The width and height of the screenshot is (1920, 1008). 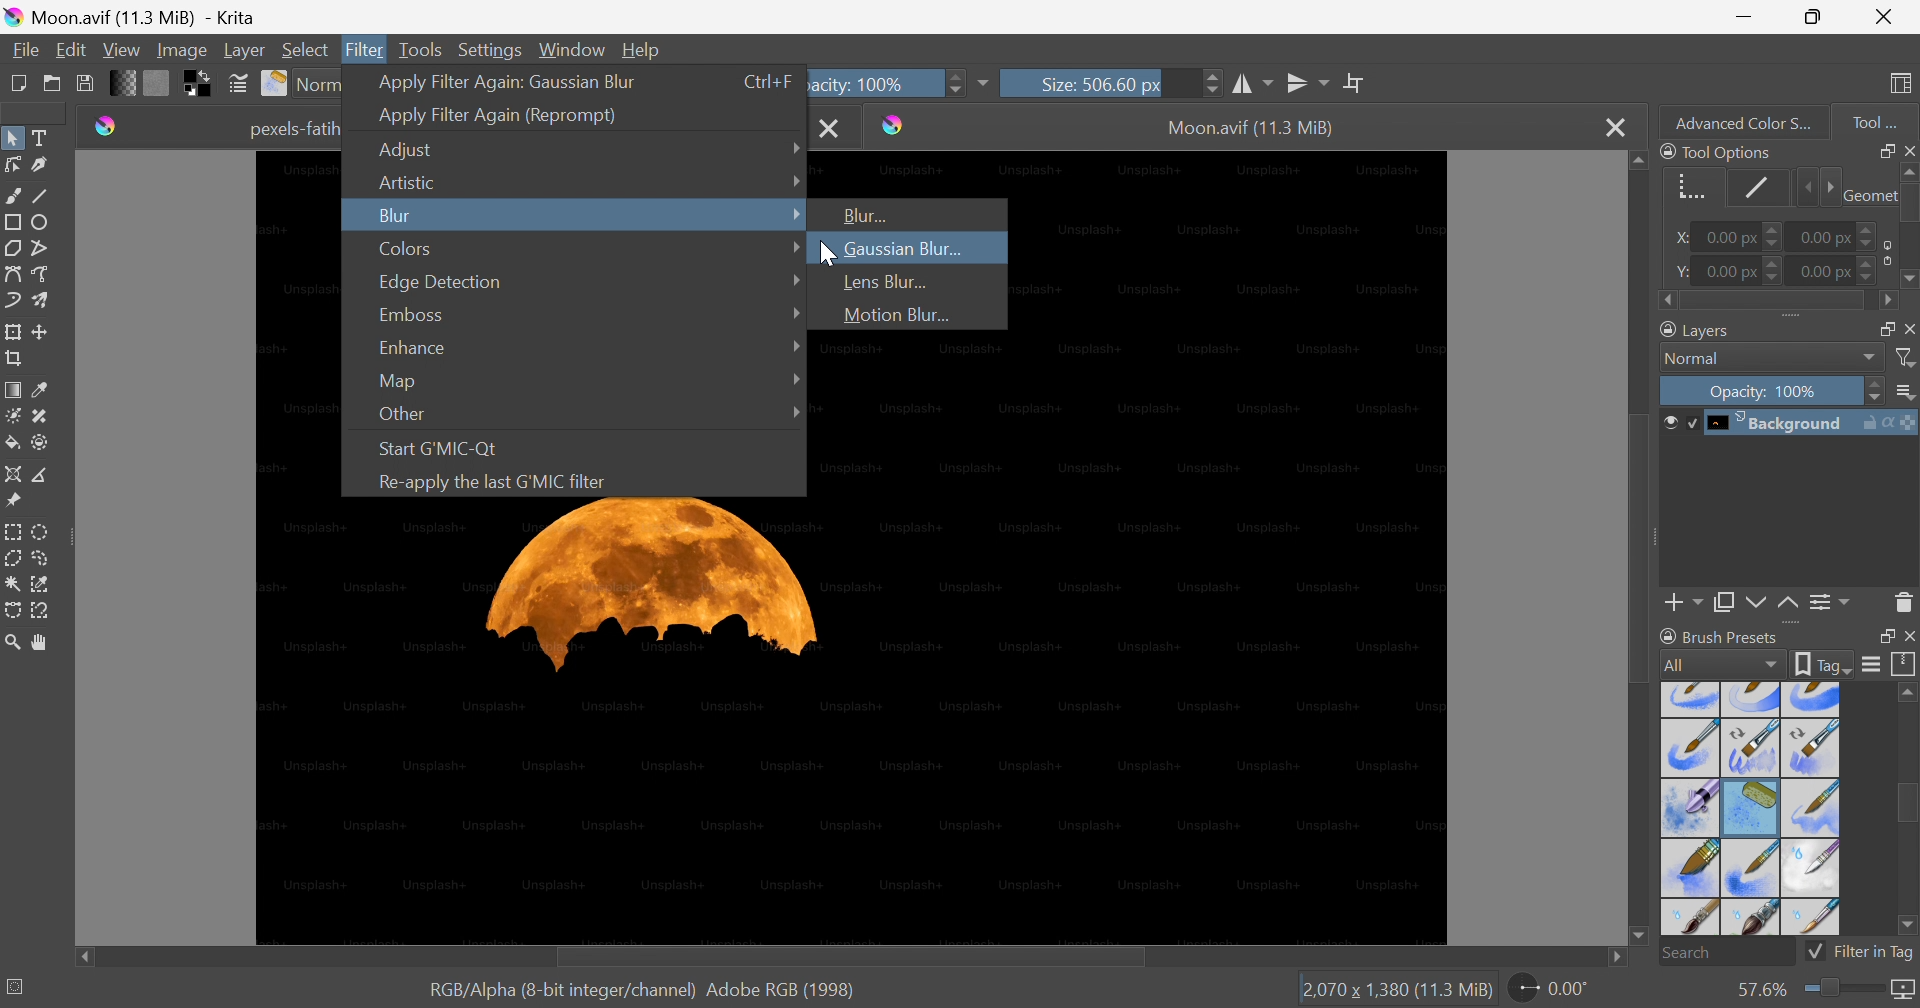 What do you see at coordinates (39, 612) in the screenshot?
I see `Magnetic curve selection tool` at bounding box center [39, 612].